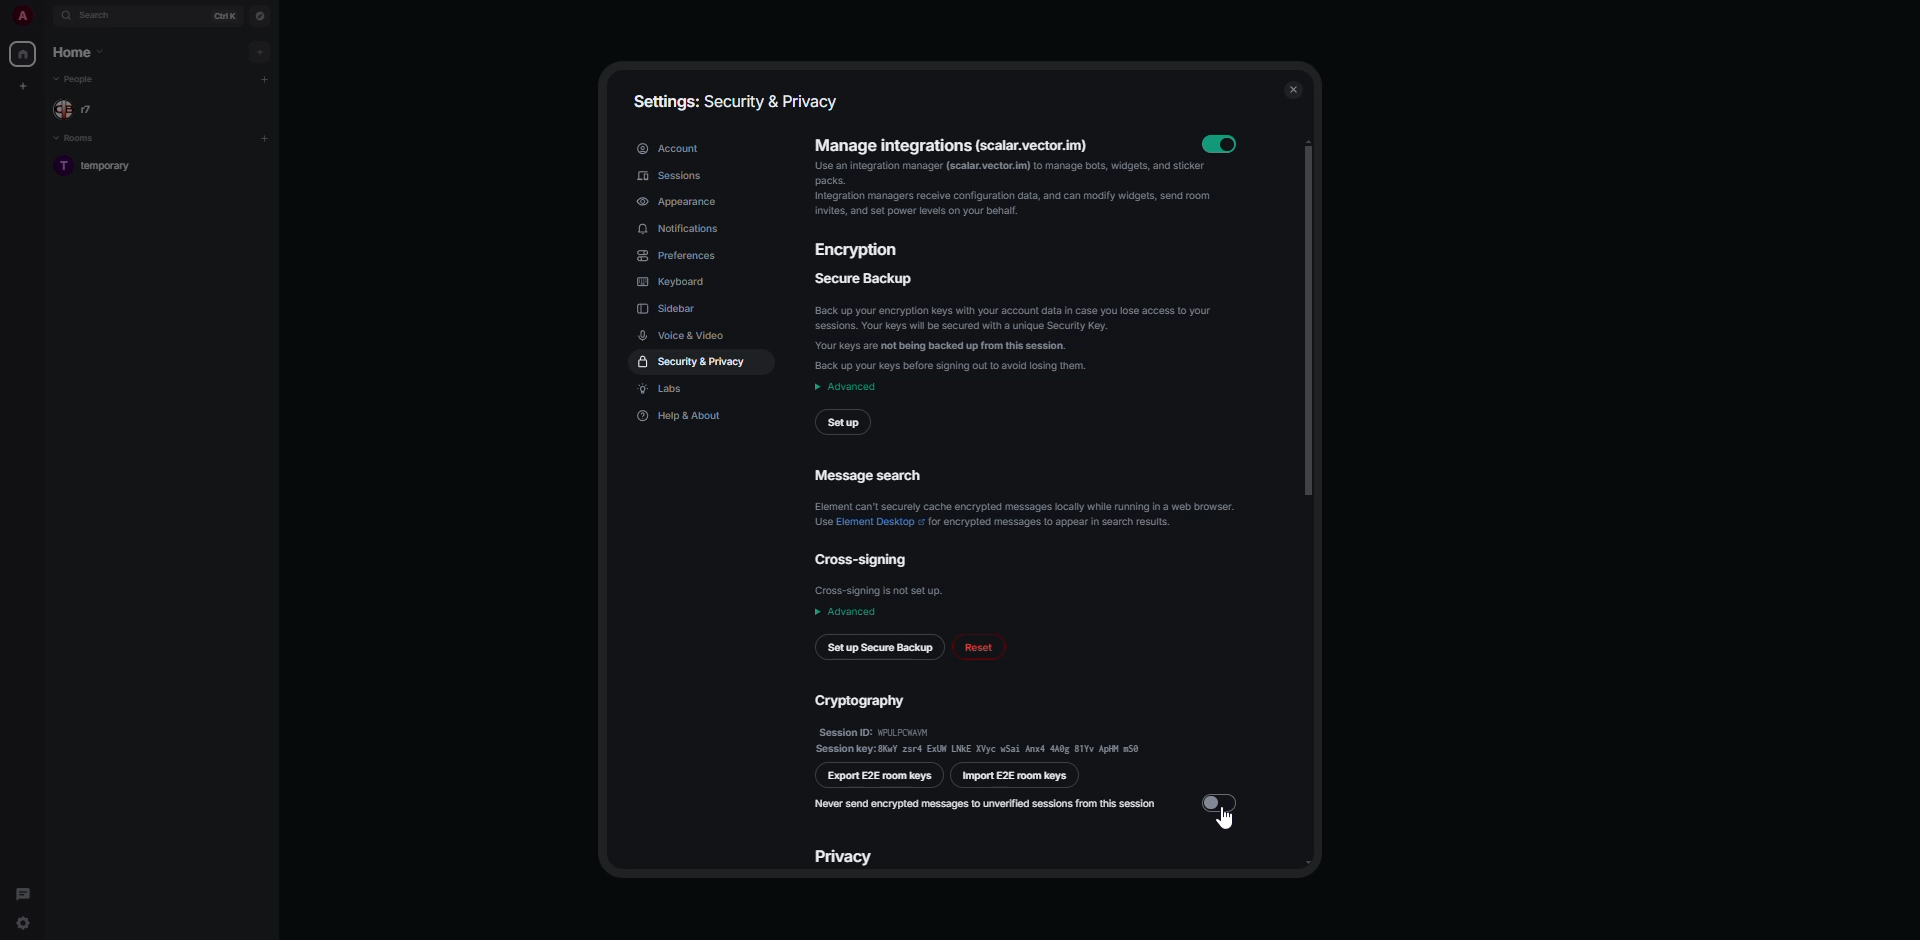  What do you see at coordinates (103, 167) in the screenshot?
I see `room` at bounding box center [103, 167].